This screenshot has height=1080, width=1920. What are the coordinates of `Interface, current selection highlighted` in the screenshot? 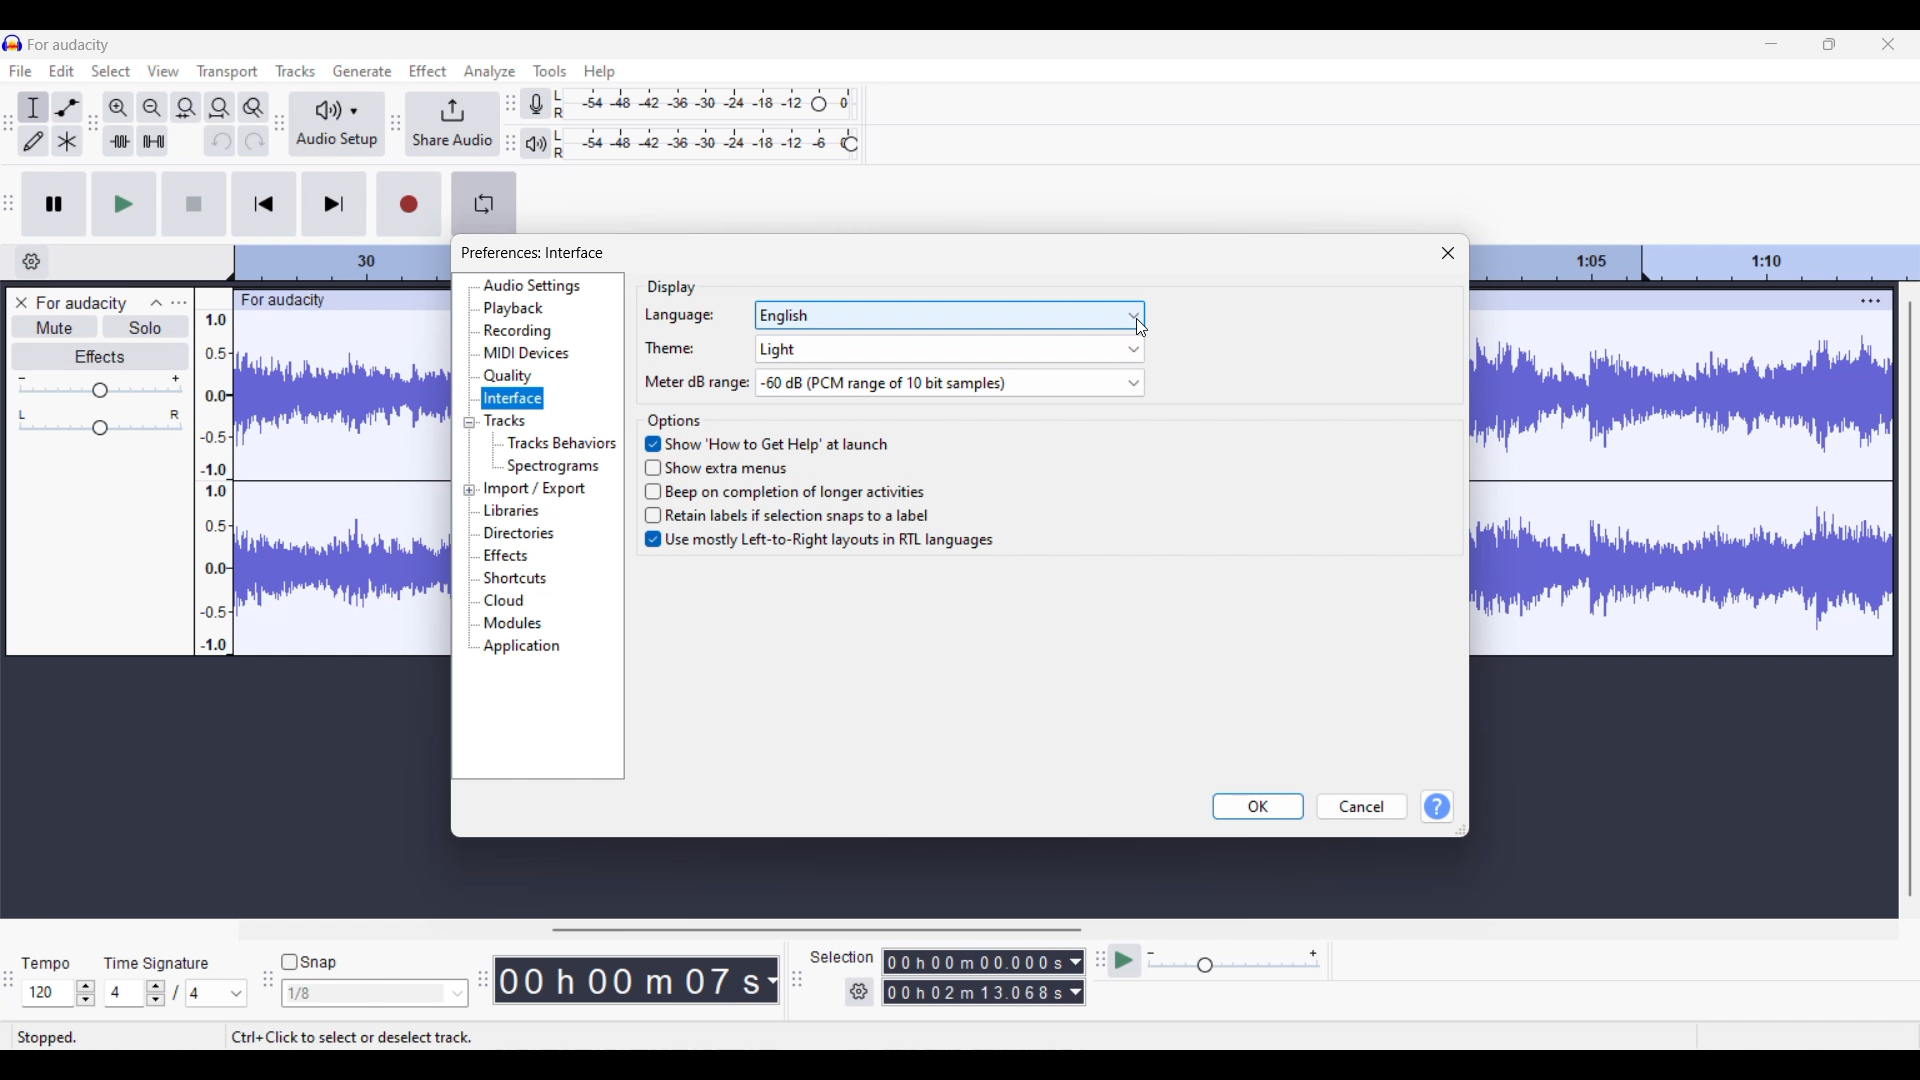 It's located at (512, 398).